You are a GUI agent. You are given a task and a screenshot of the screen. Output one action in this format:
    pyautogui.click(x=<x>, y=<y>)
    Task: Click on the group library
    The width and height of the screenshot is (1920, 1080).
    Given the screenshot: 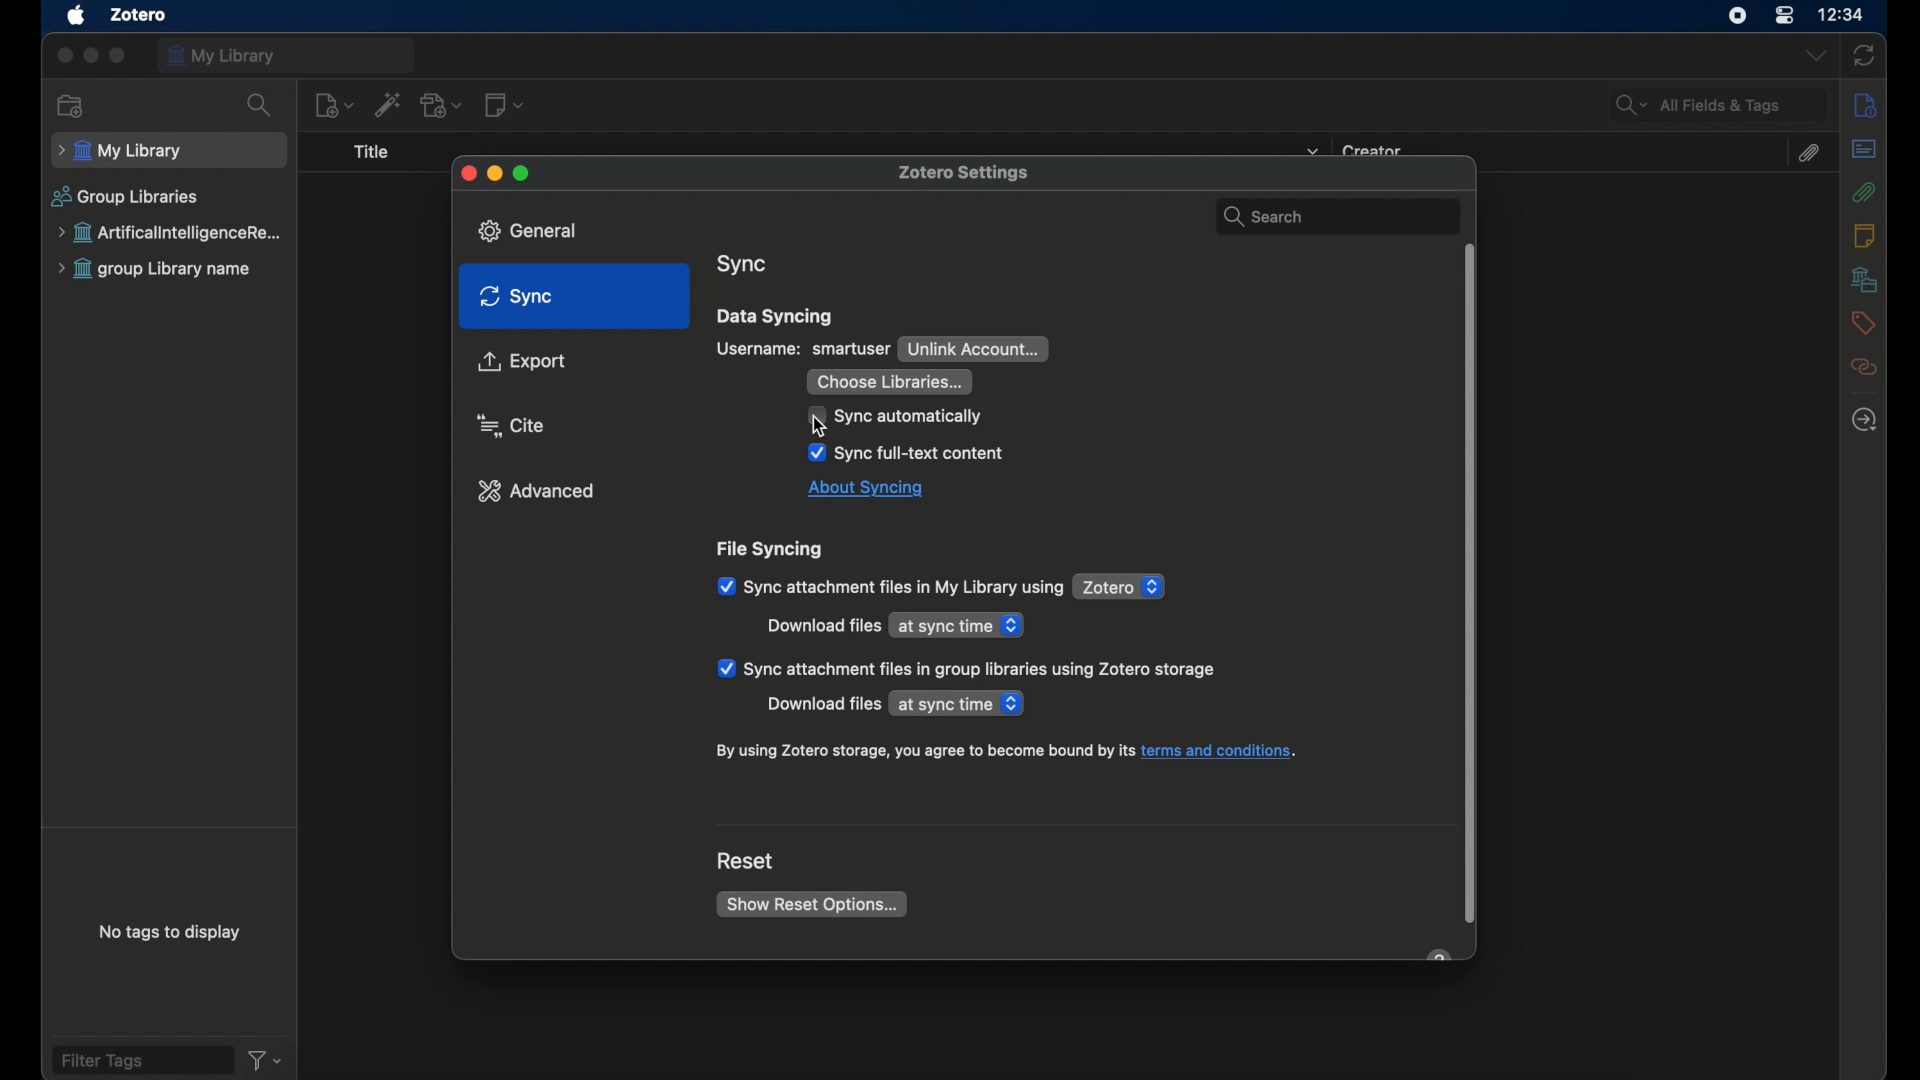 What is the action you would take?
    pyautogui.click(x=173, y=233)
    